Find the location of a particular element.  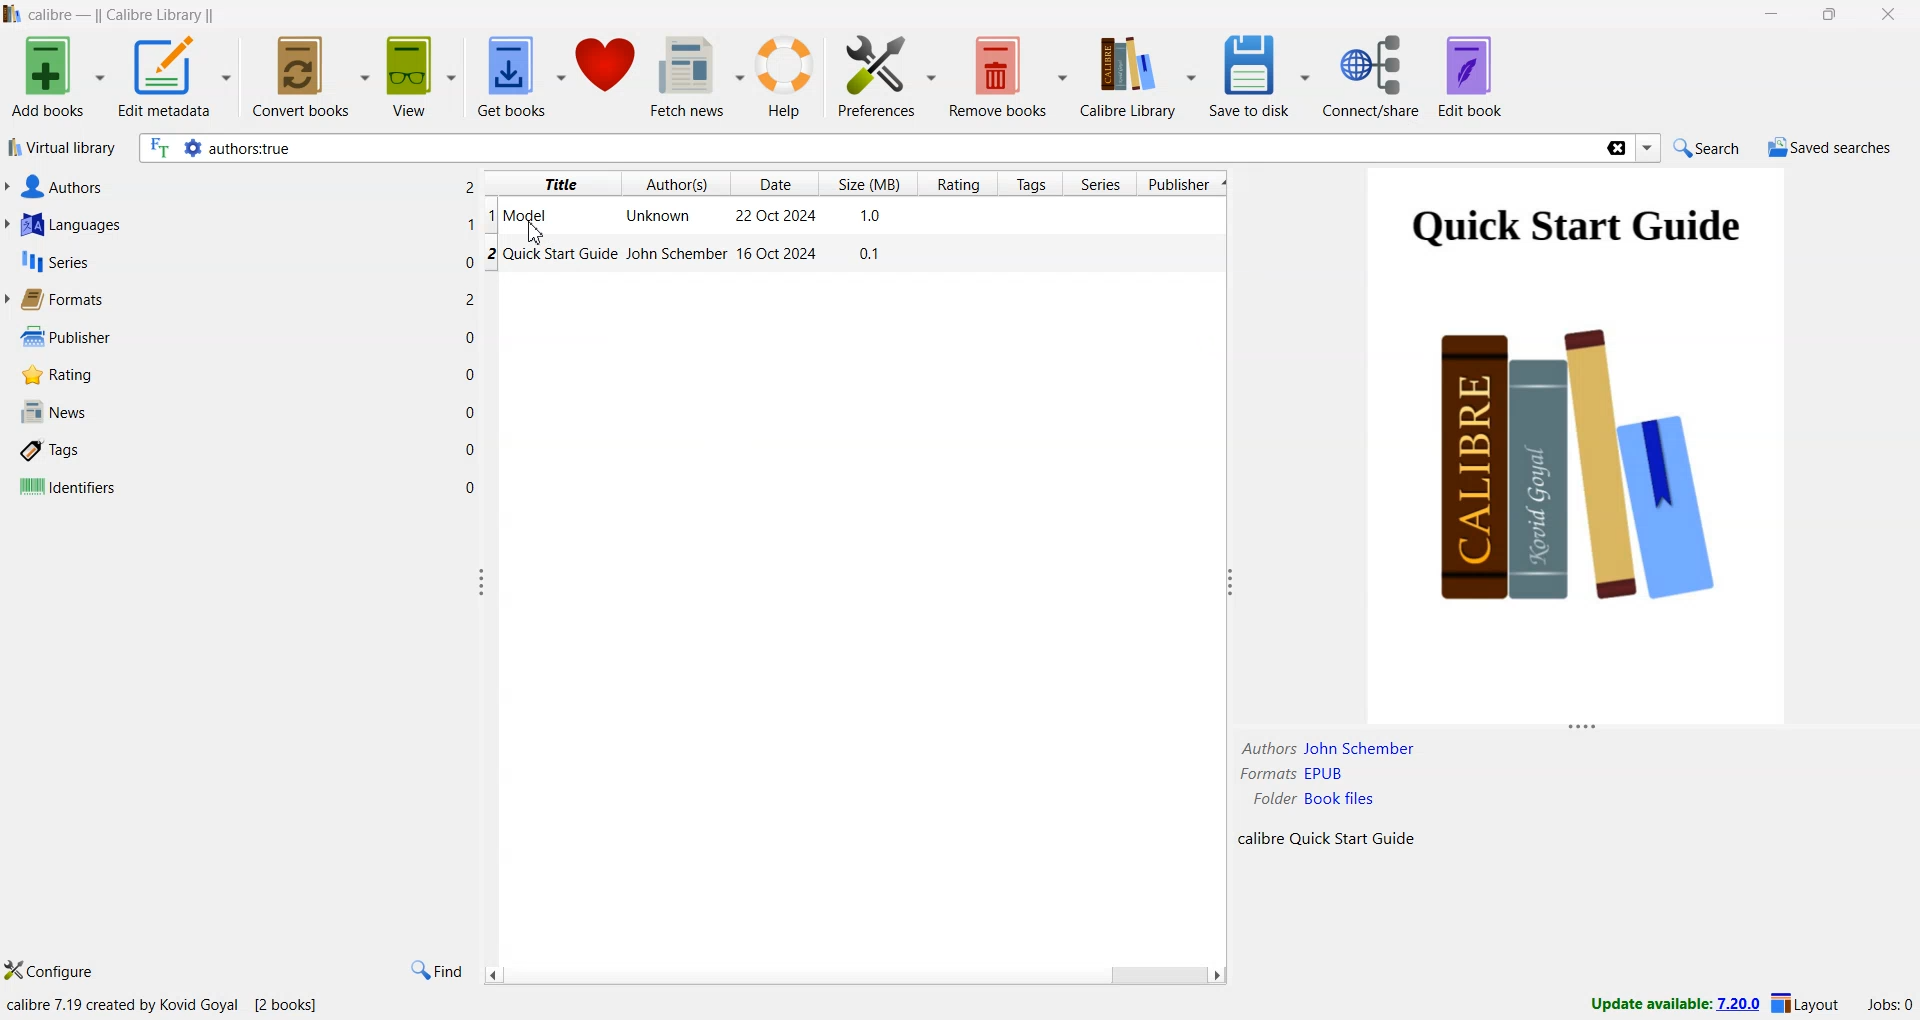

date is located at coordinates (775, 184).